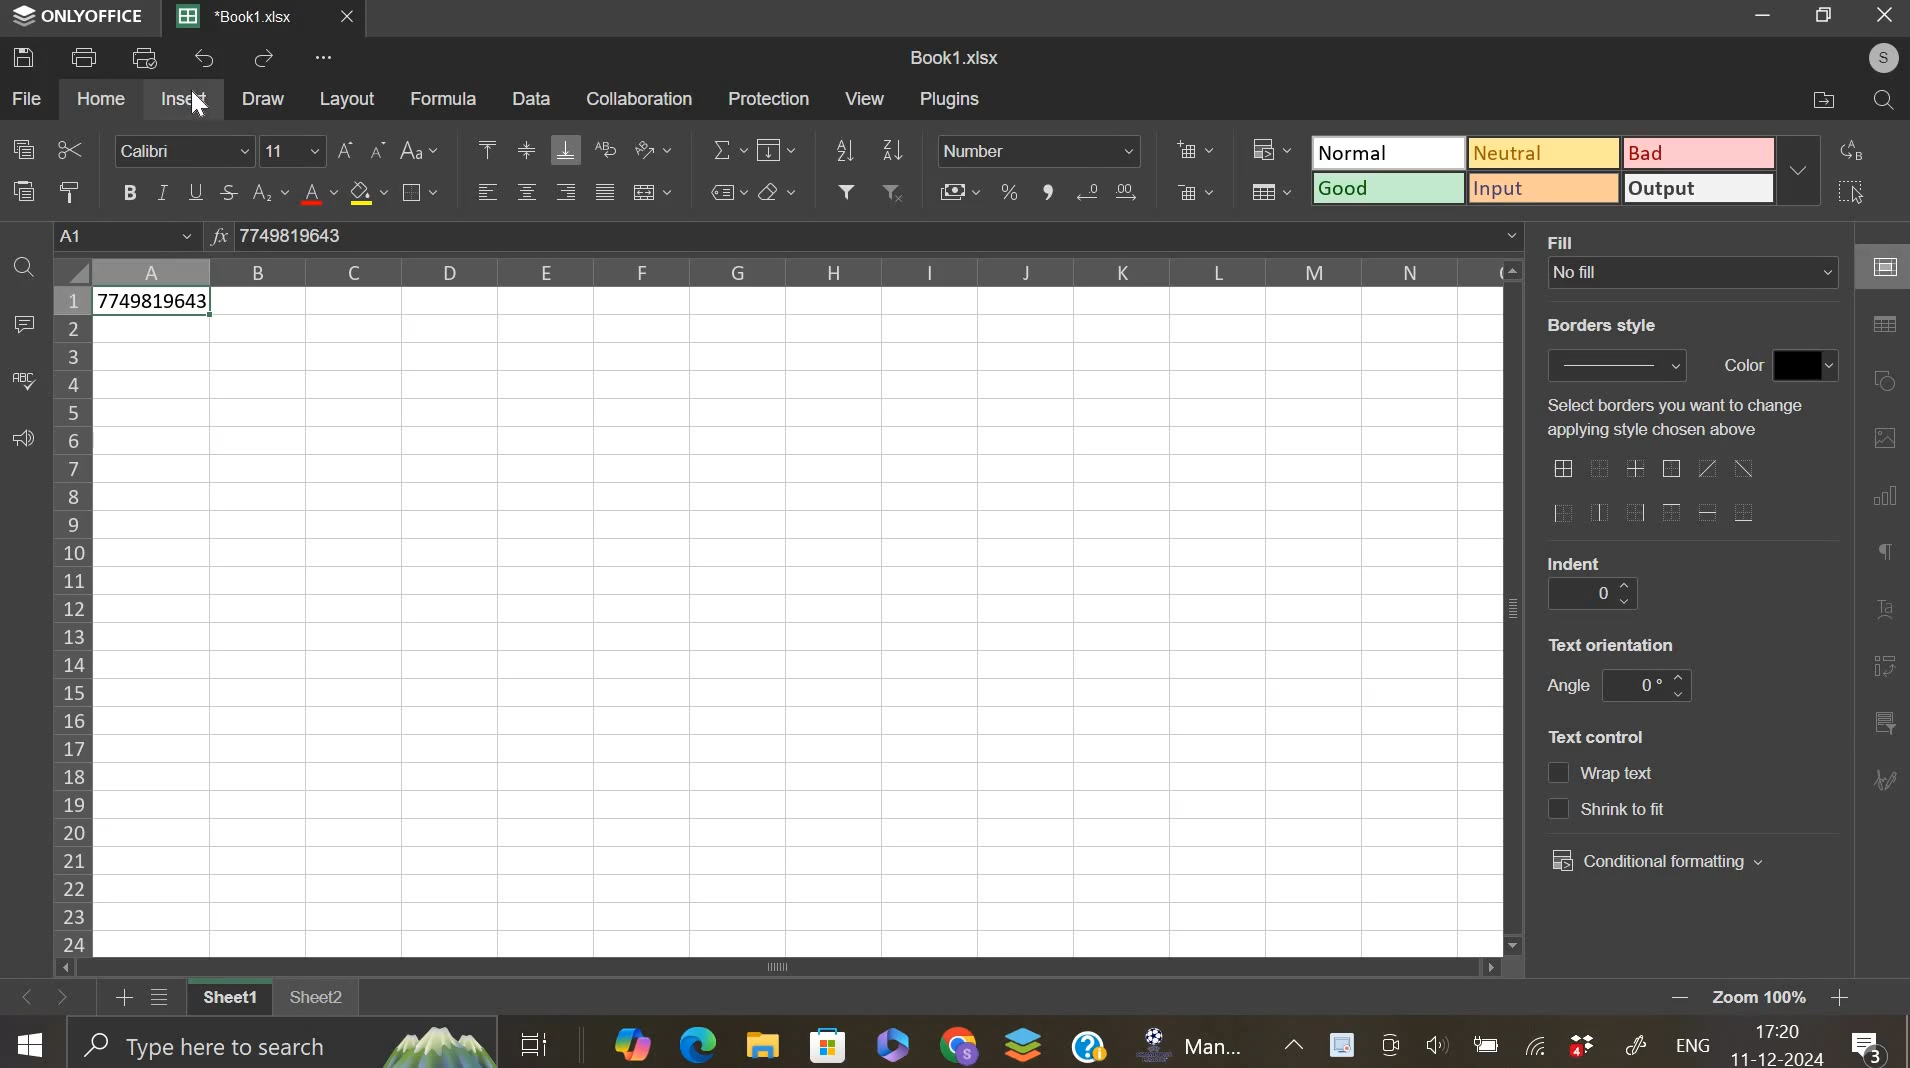  I want to click on underline, so click(196, 191).